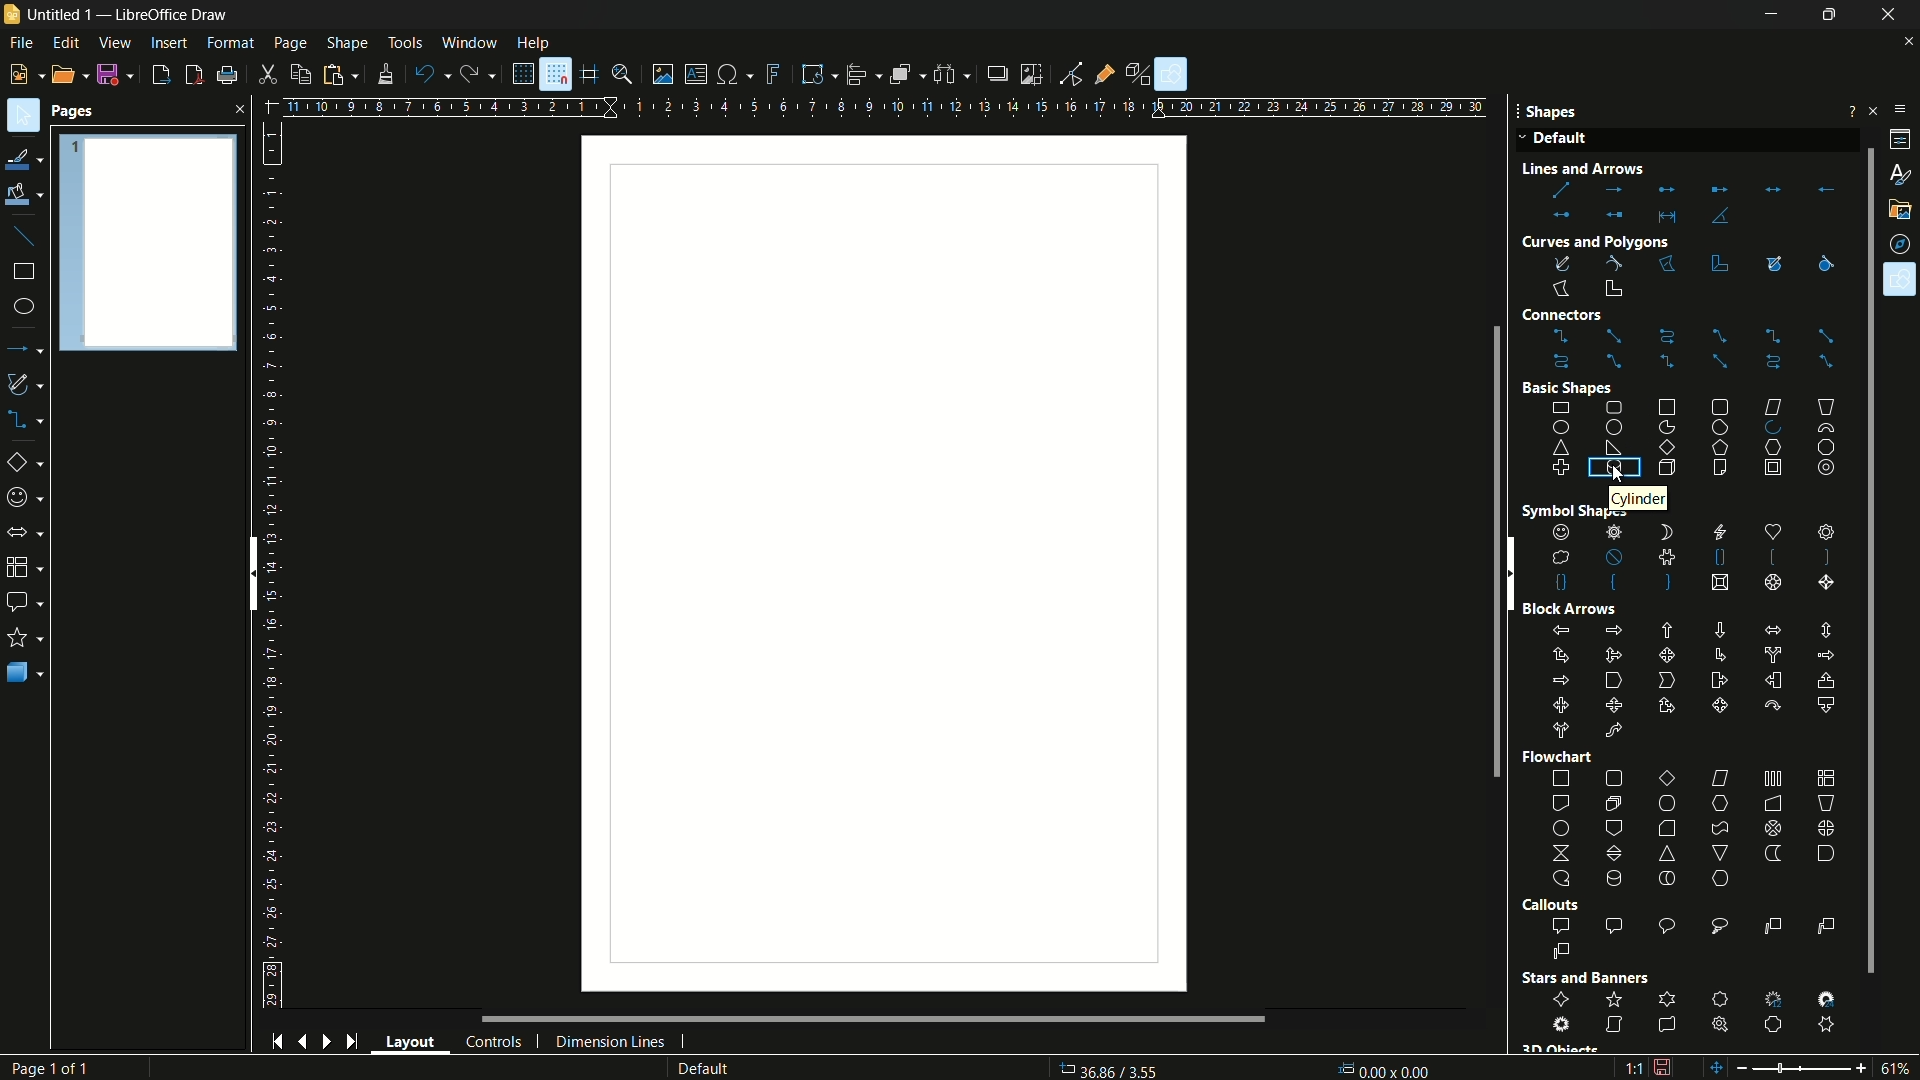 This screenshot has width=1920, height=1080. Describe the element at coordinates (24, 75) in the screenshot. I see `new file` at that location.